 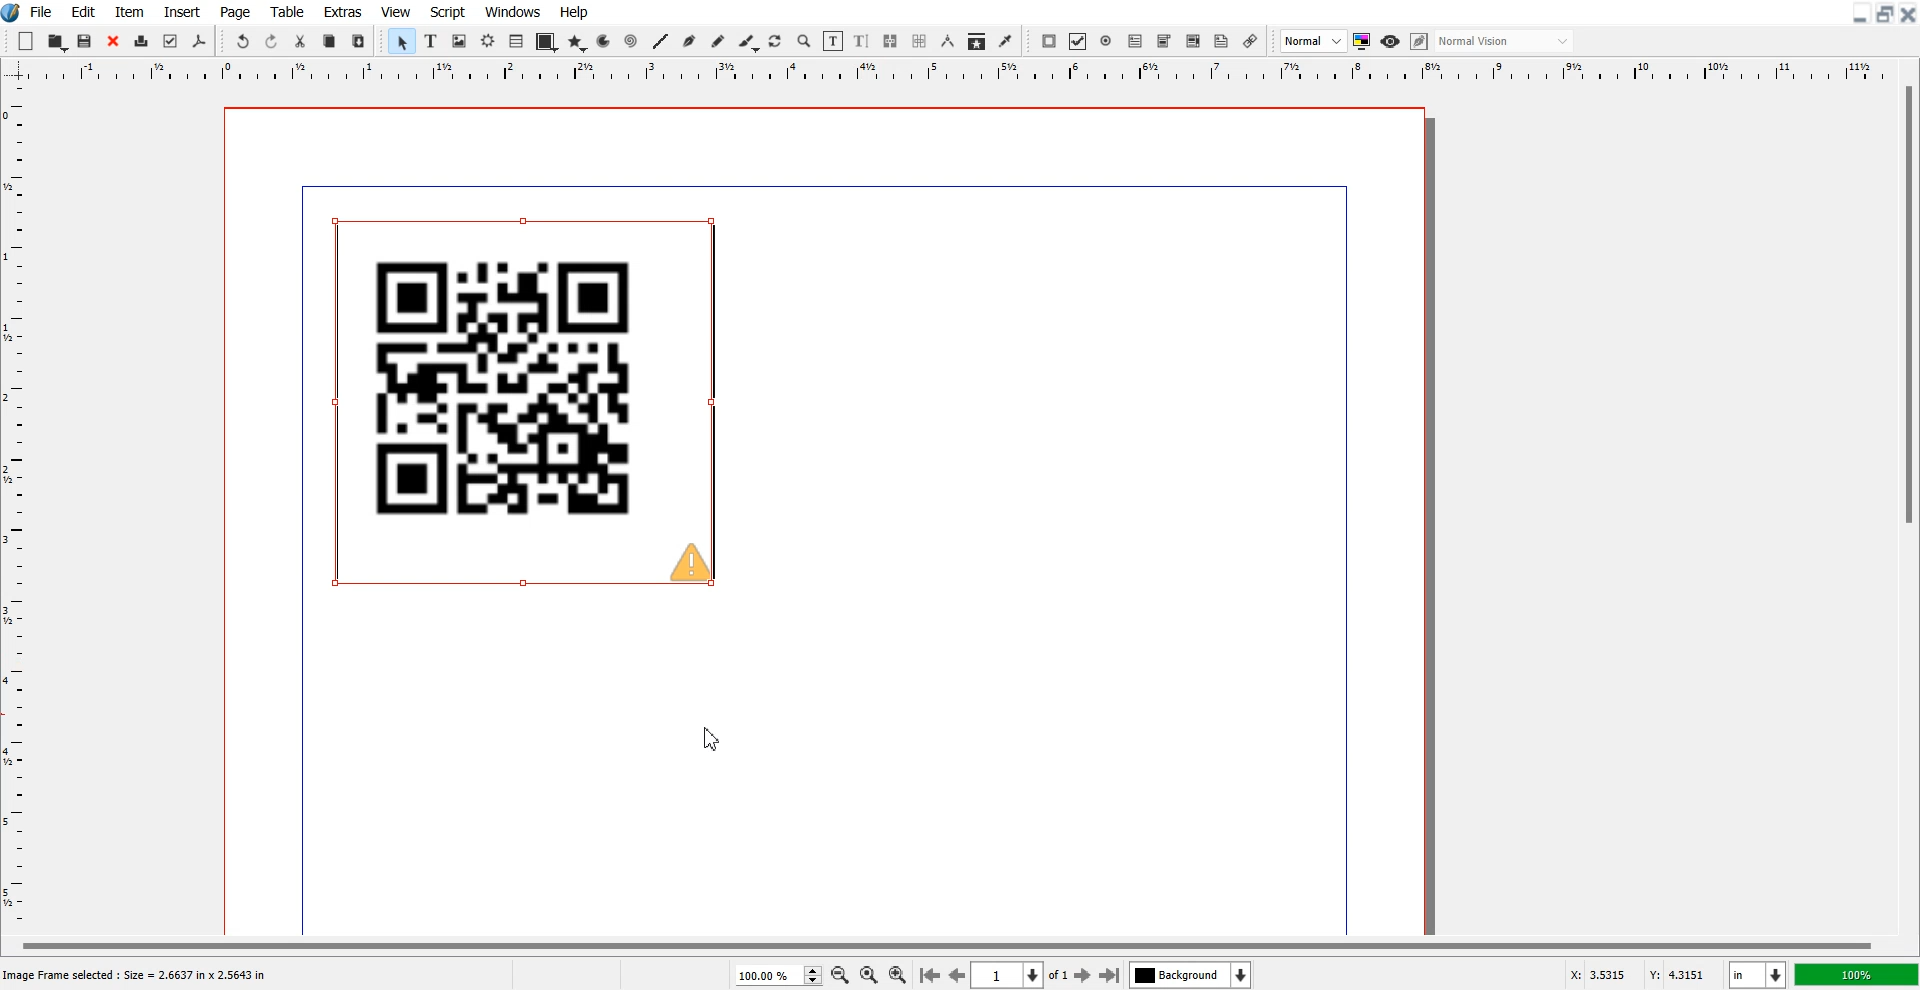 I want to click on Minimize, so click(x=1858, y=14).